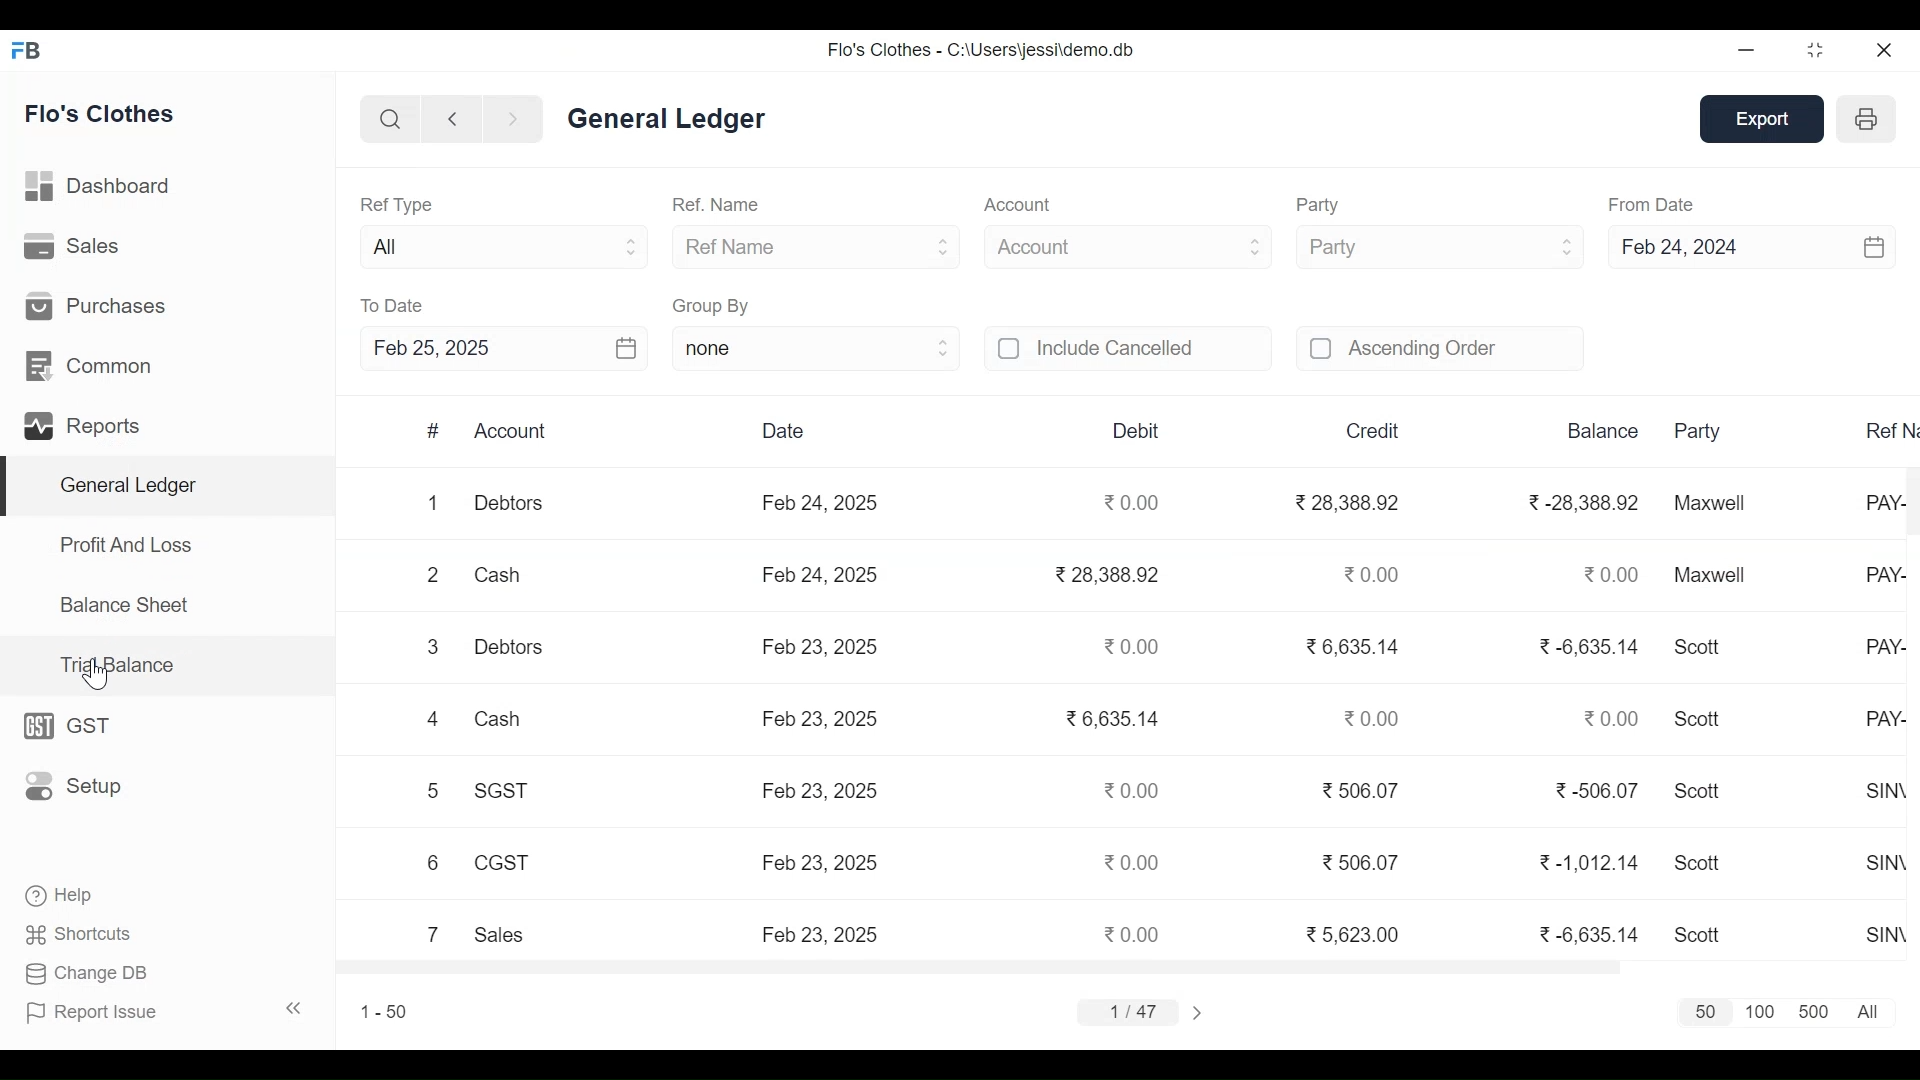 This screenshot has height=1080, width=1920. Describe the element at coordinates (1702, 648) in the screenshot. I see `Scott` at that location.